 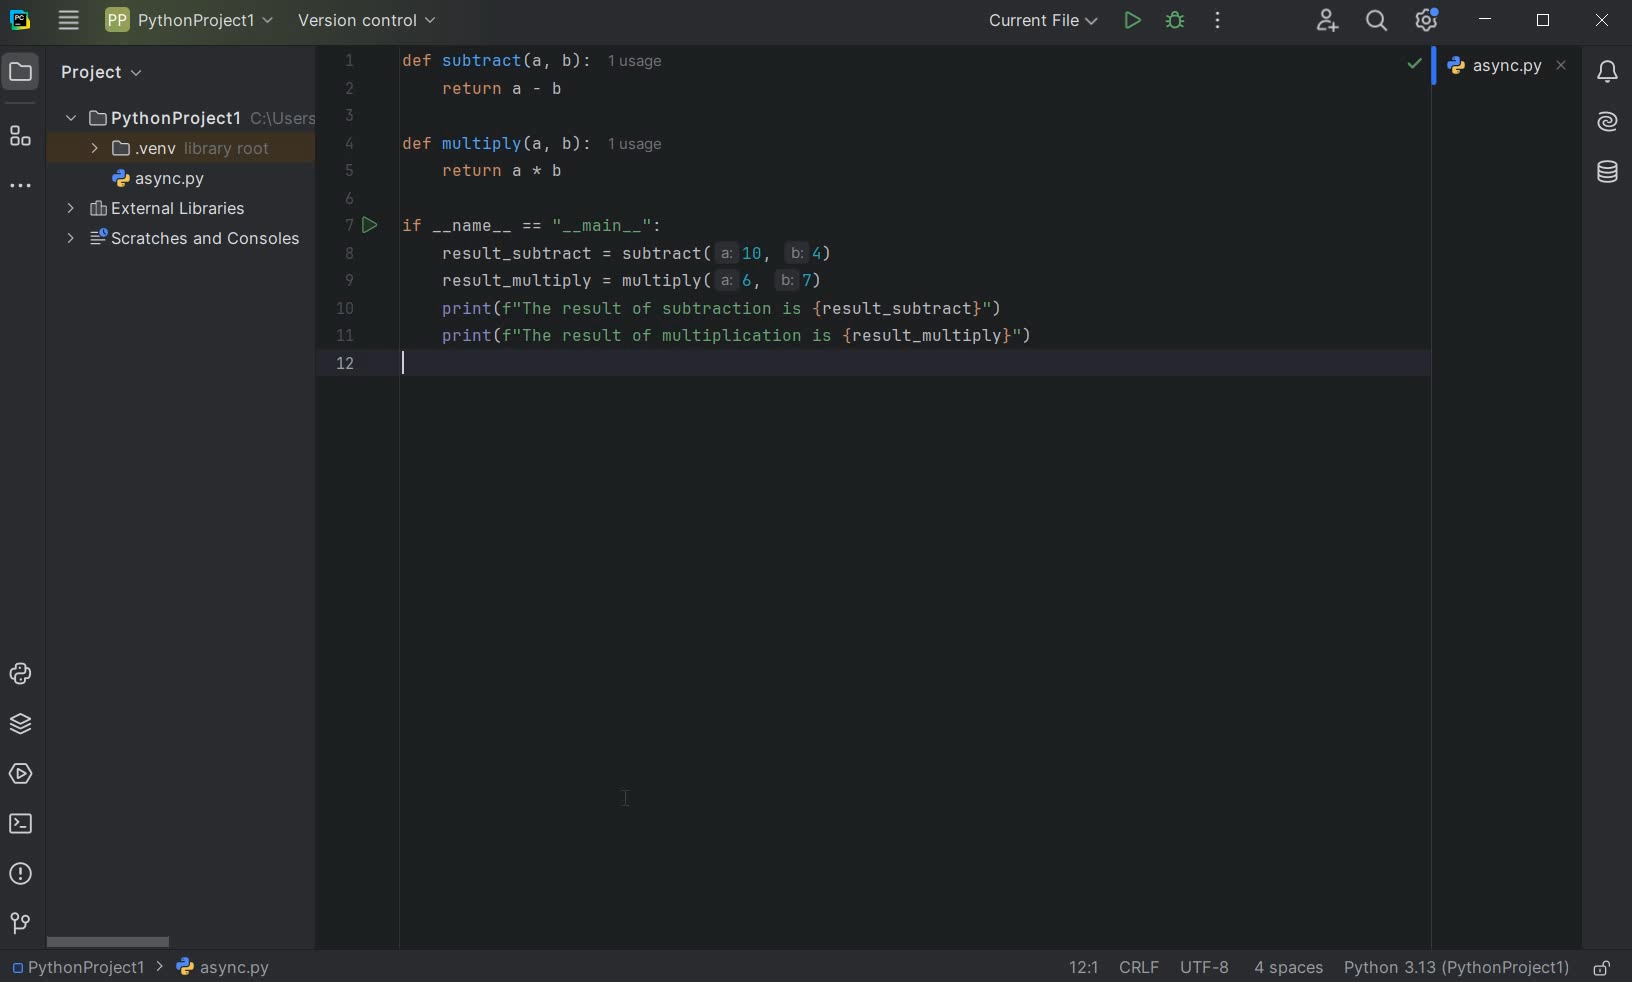 I want to click on services, so click(x=22, y=773).